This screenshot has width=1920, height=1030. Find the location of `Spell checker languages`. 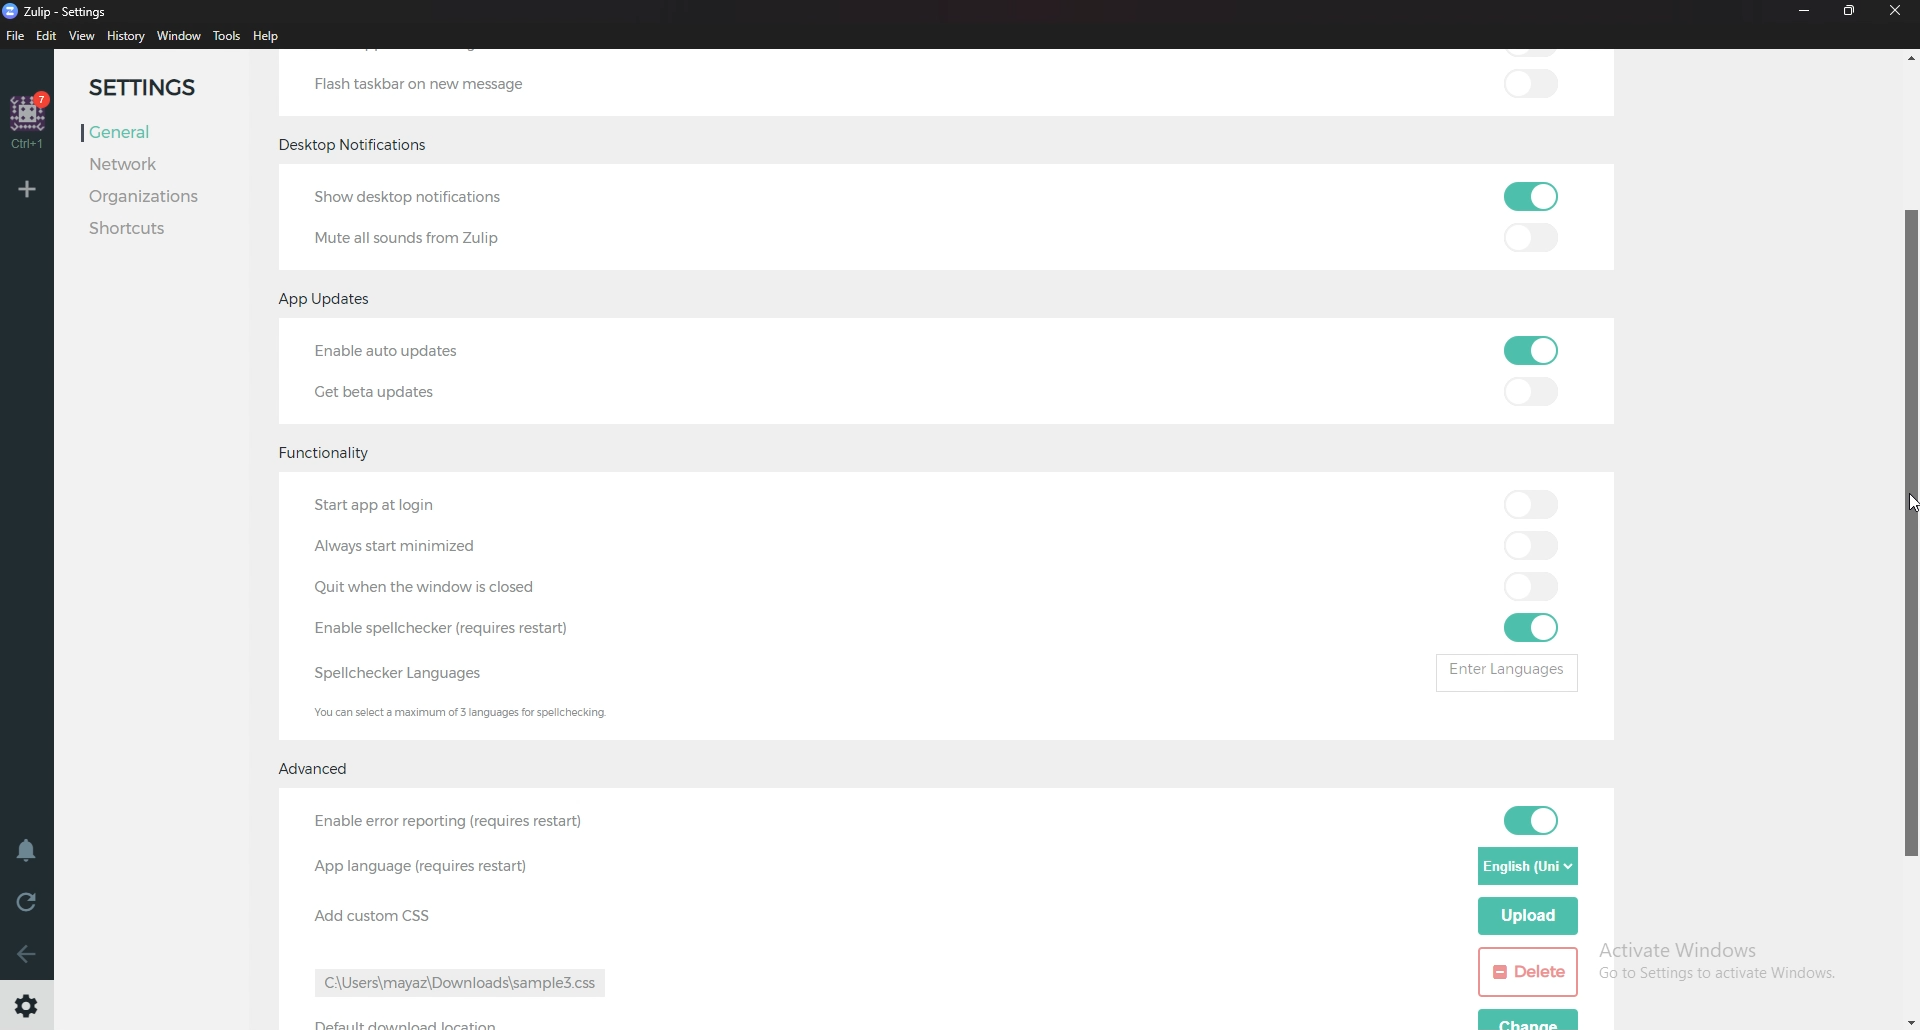

Spell checker languages is located at coordinates (406, 673).